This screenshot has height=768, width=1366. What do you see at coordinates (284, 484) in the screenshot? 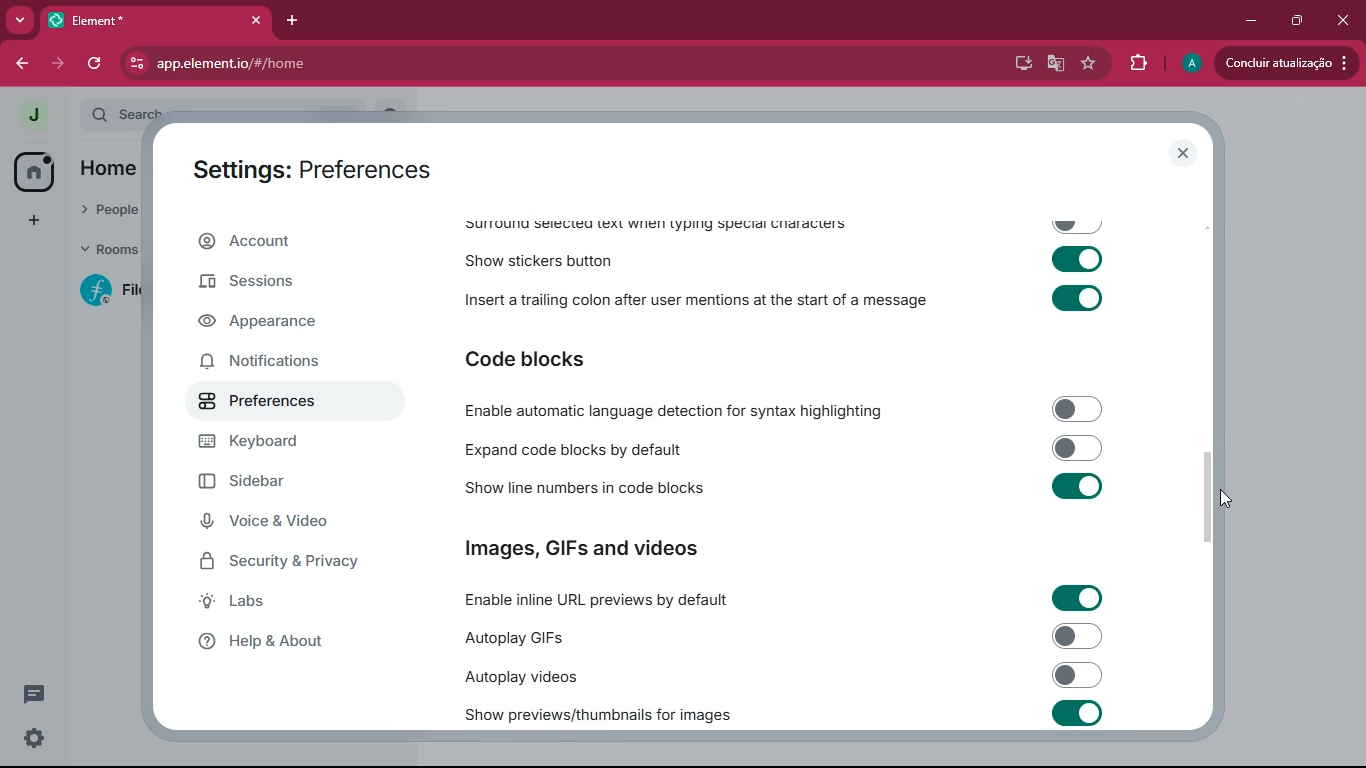
I see `sidebar ` at bounding box center [284, 484].